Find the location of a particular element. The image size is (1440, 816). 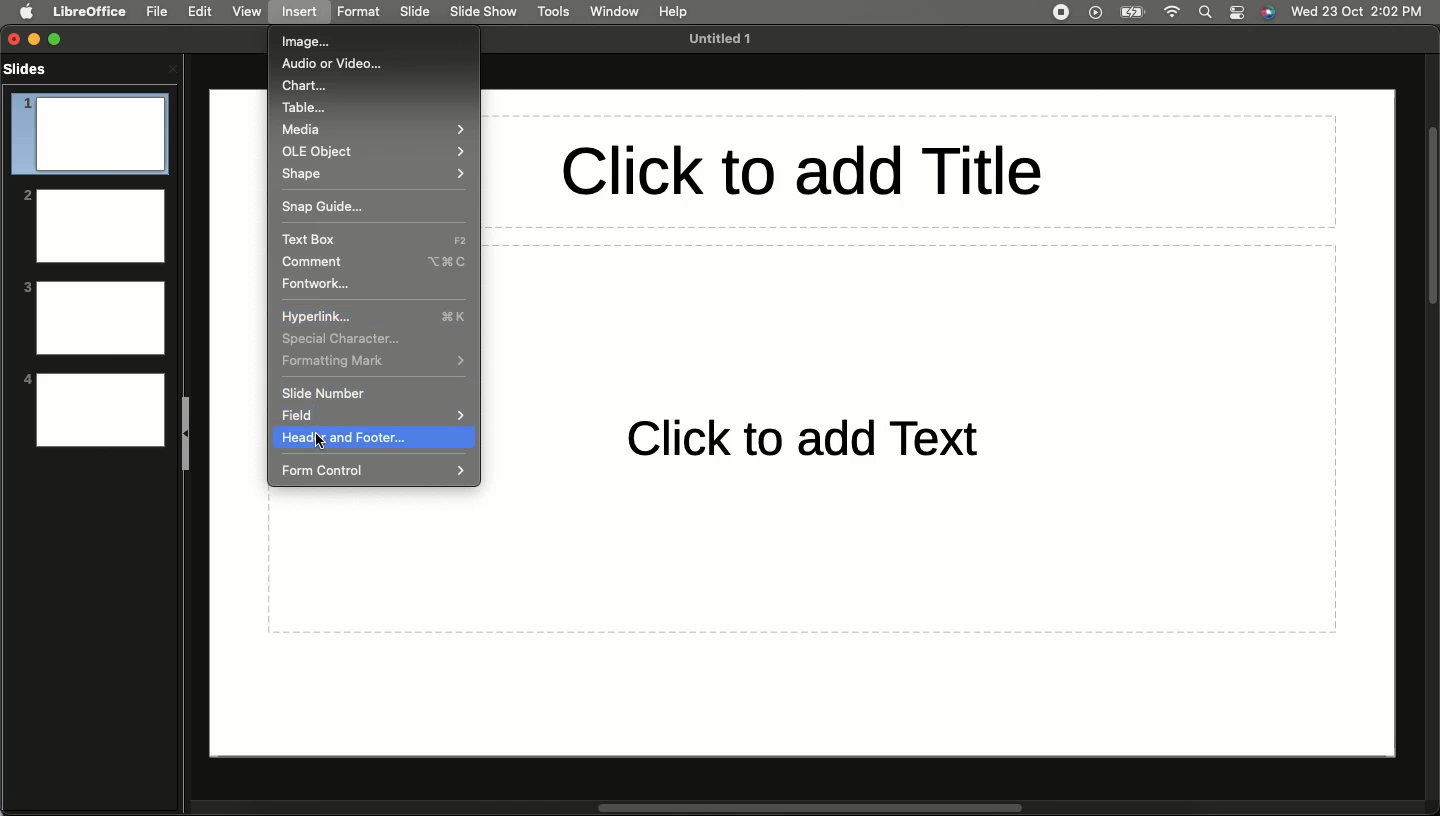

File name is located at coordinates (725, 39).